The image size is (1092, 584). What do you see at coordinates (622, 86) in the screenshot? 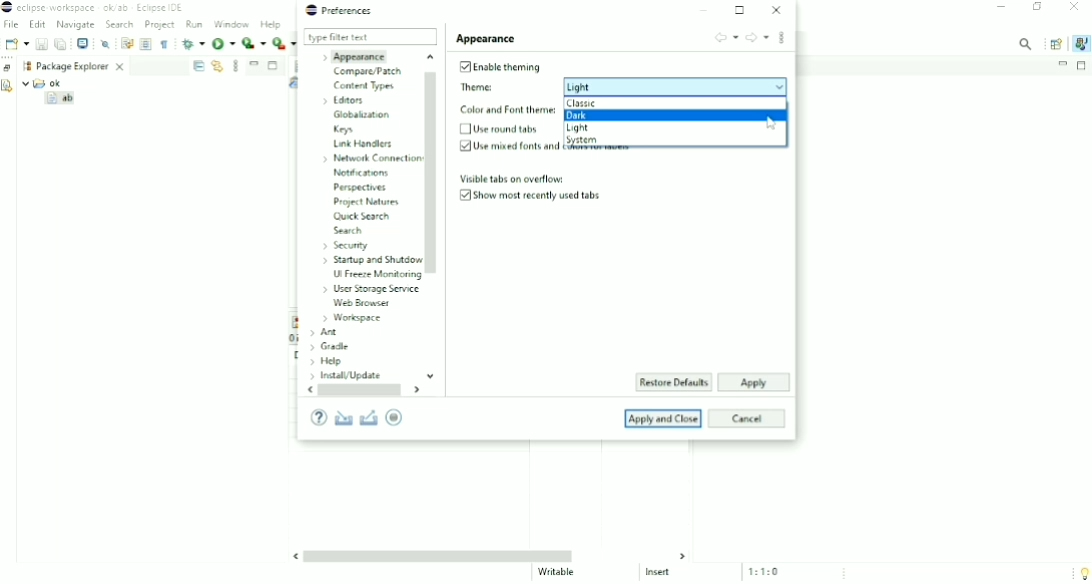
I see `Theme` at bounding box center [622, 86].